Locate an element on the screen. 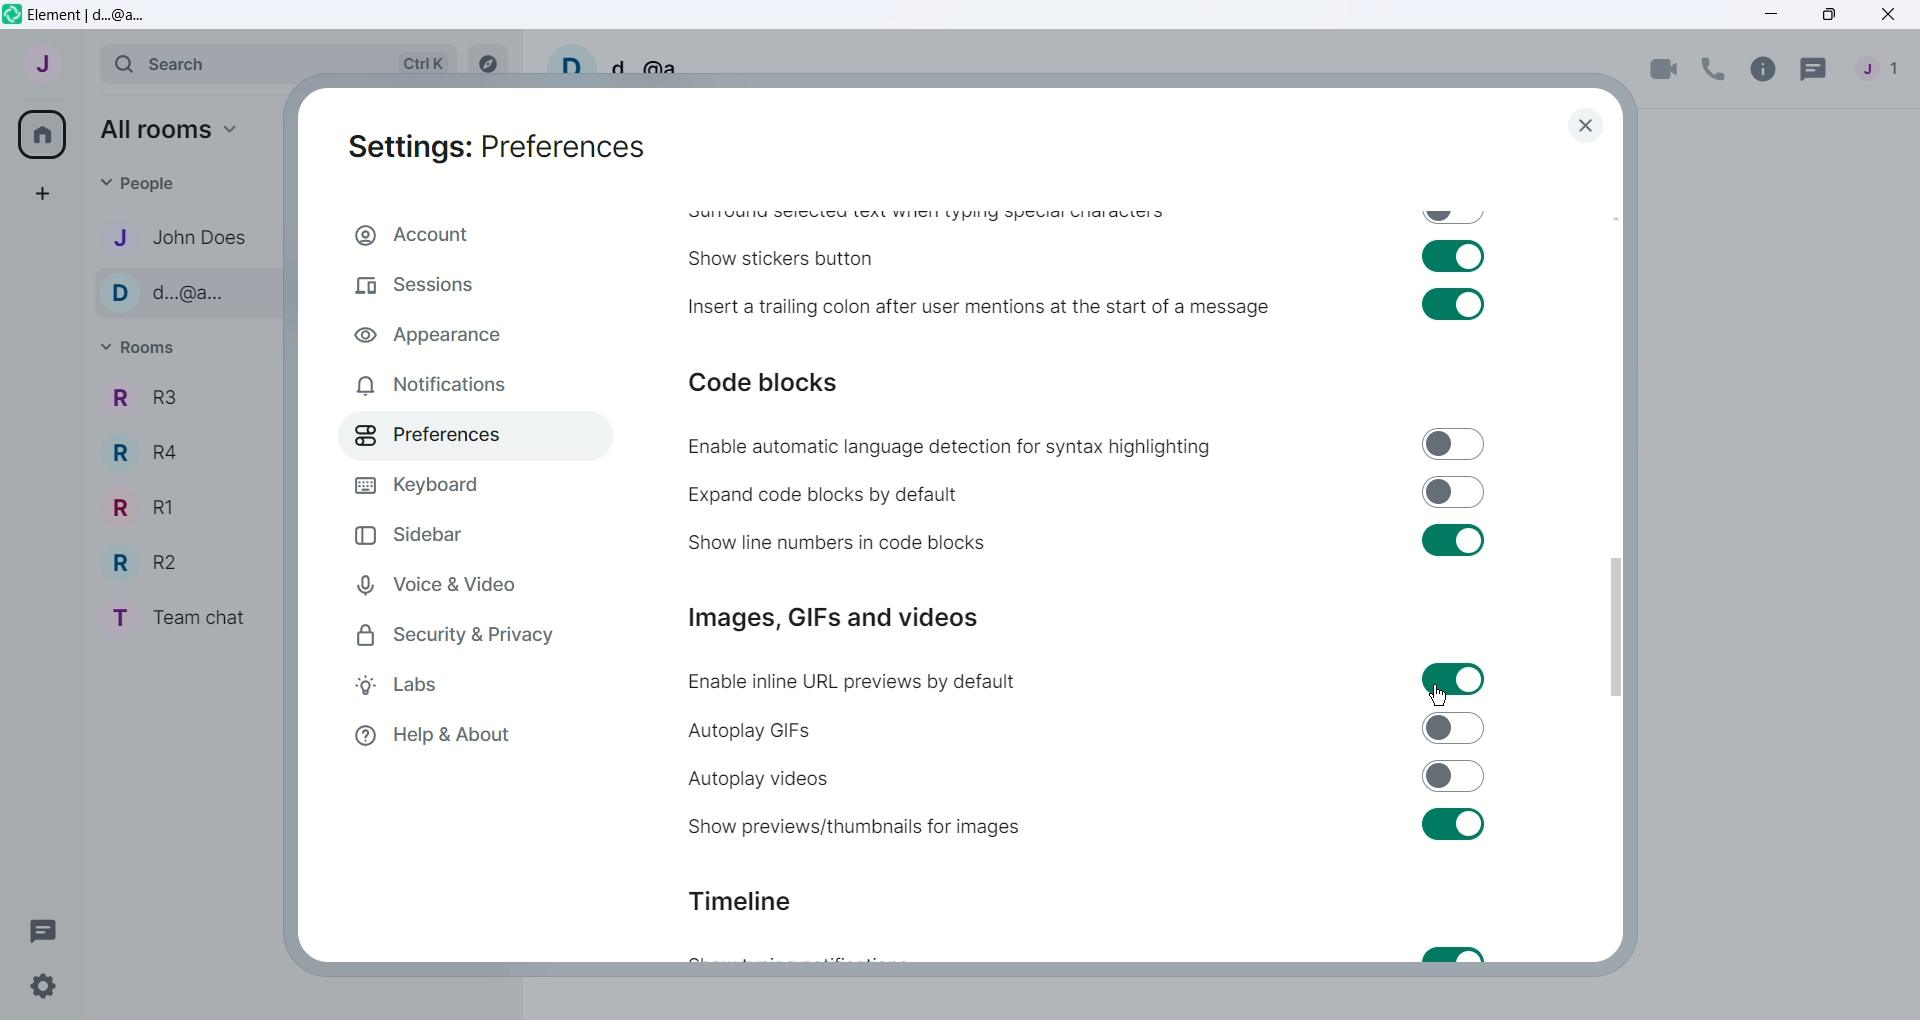 This screenshot has height=1020, width=1920. Preferences is located at coordinates (465, 437).